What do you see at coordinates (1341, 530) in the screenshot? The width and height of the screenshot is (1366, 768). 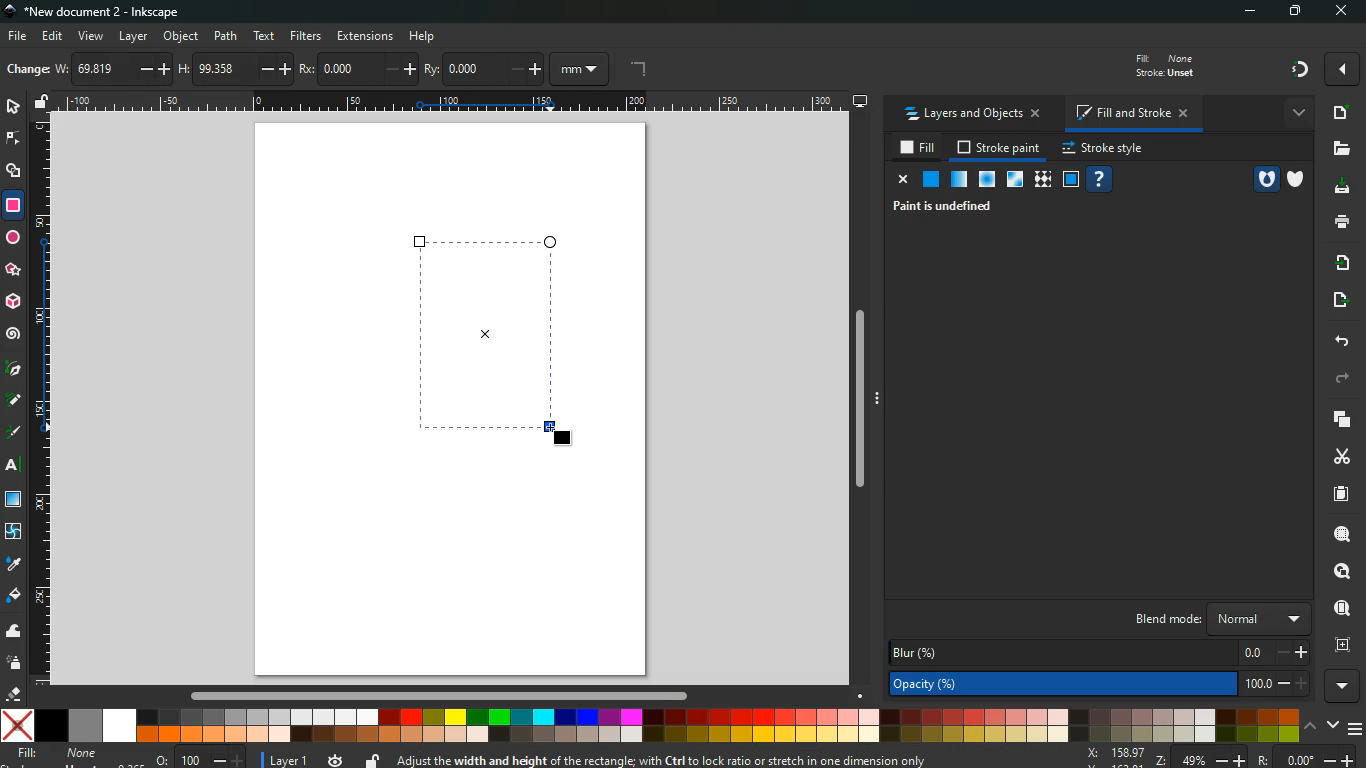 I see `search` at bounding box center [1341, 530].